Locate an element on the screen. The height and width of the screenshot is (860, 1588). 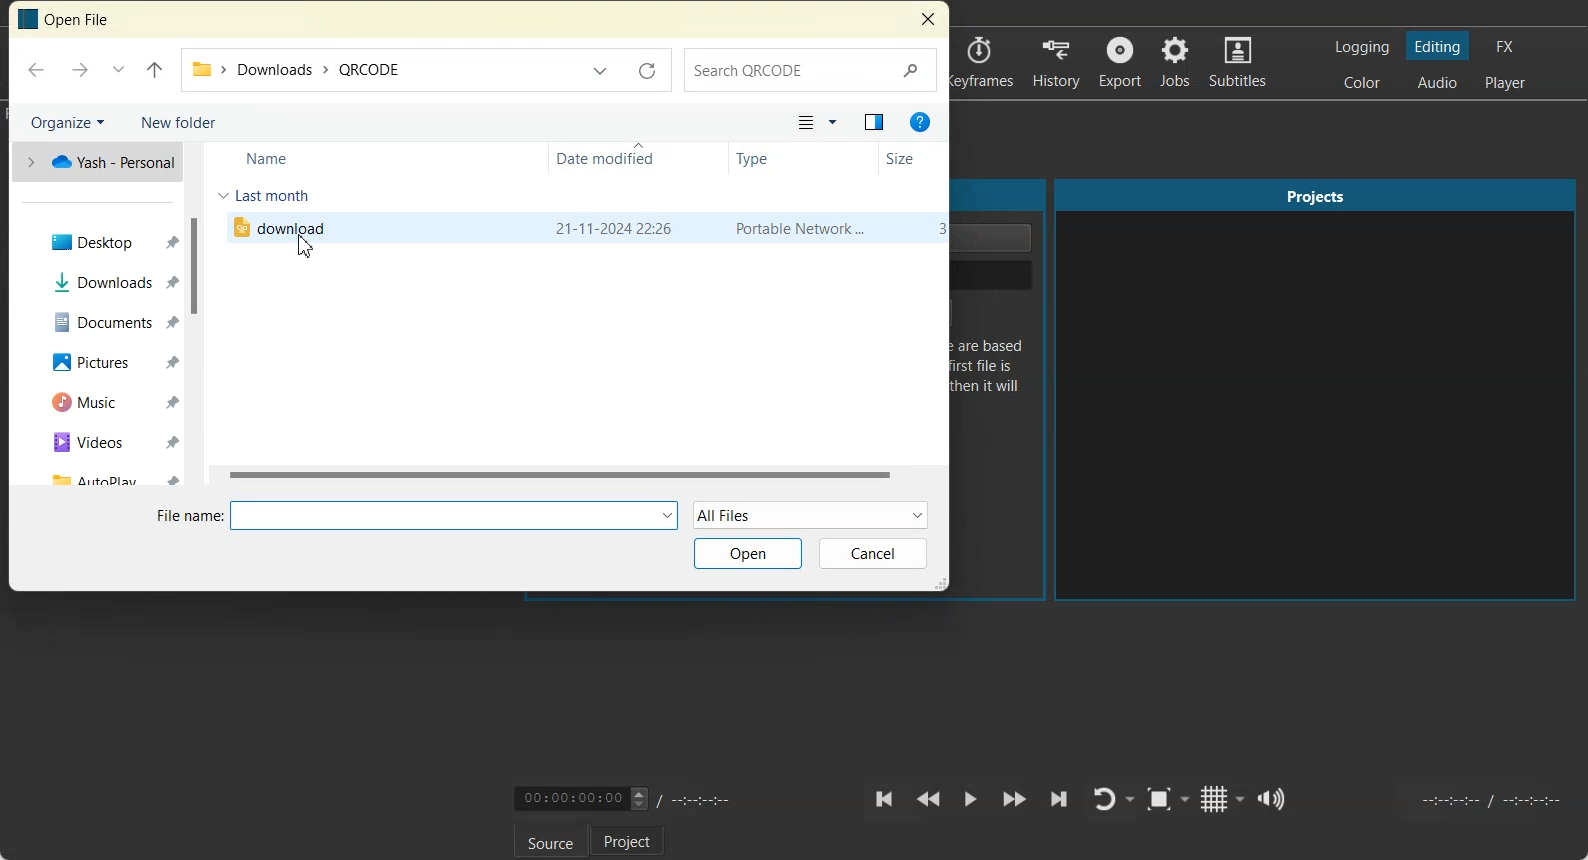
Toggle zoom is located at coordinates (1168, 799).